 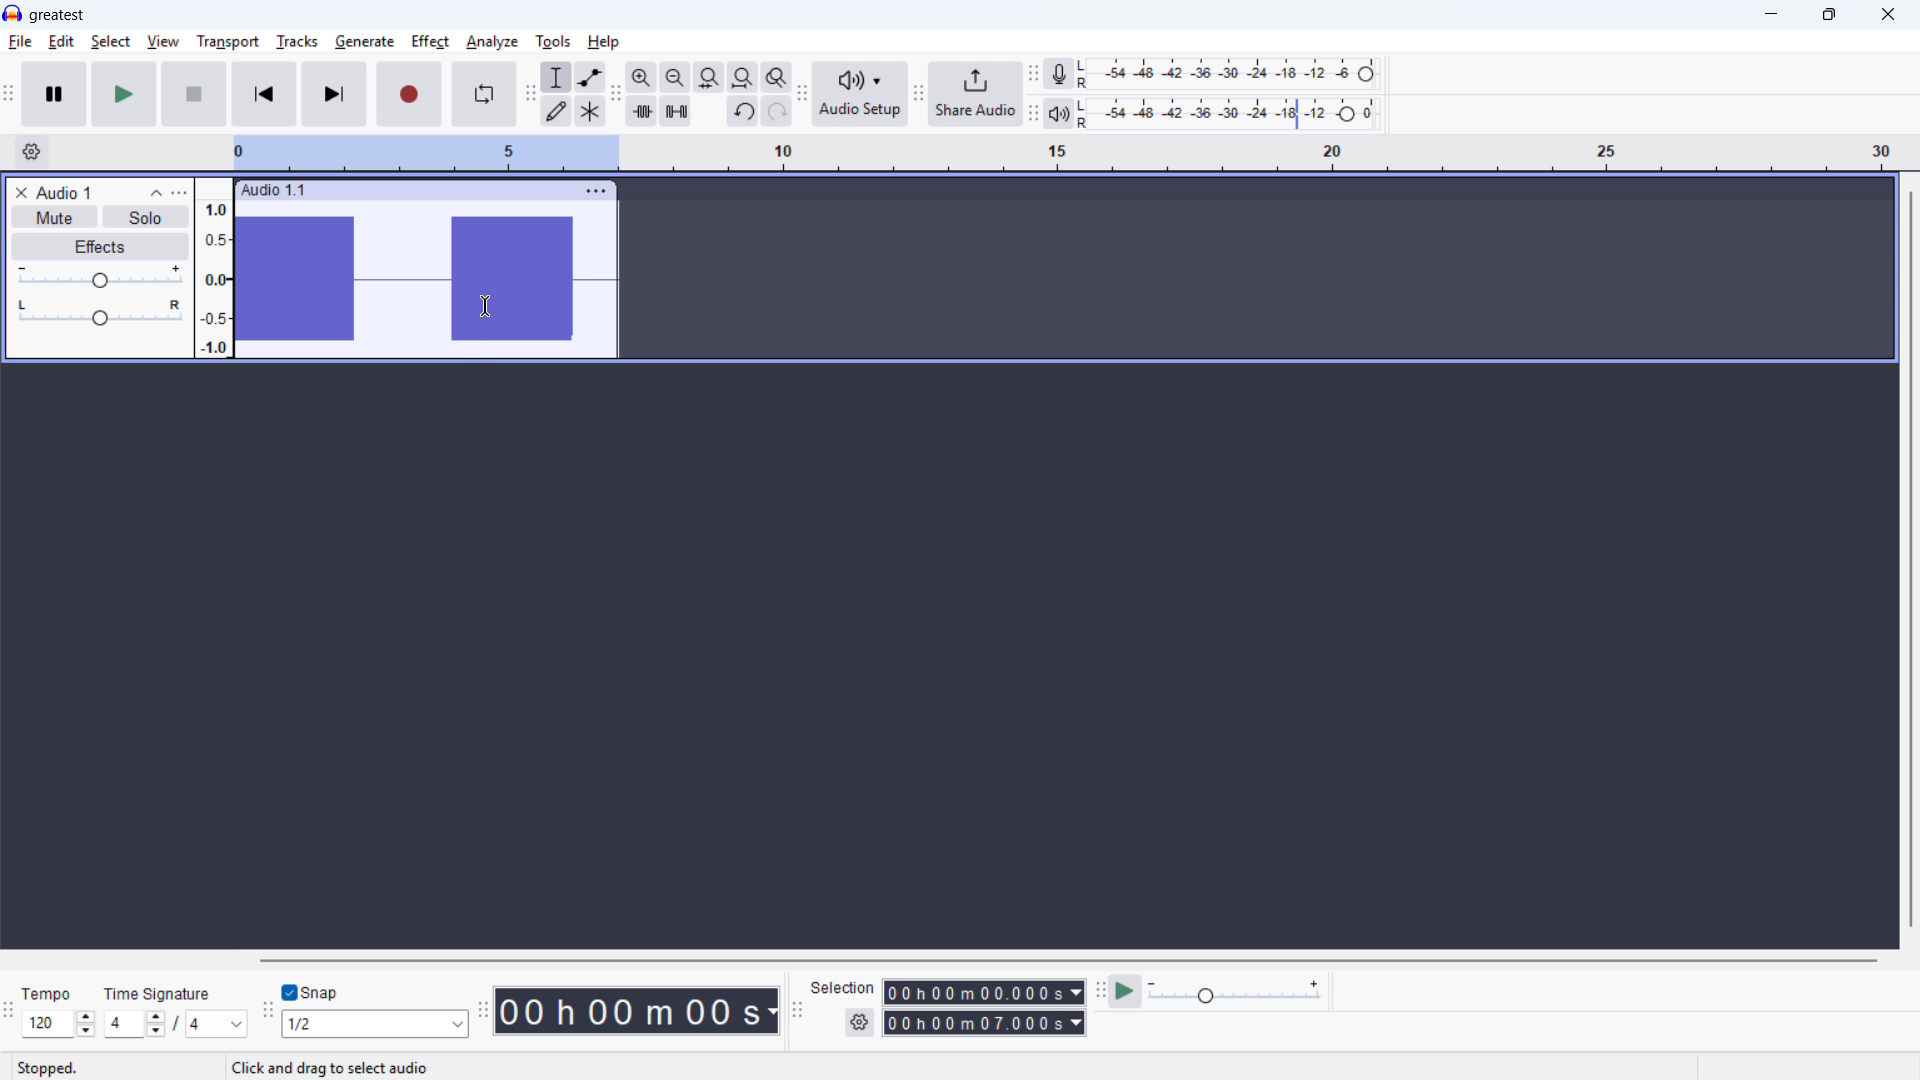 I want to click on Skip to start , so click(x=264, y=94).